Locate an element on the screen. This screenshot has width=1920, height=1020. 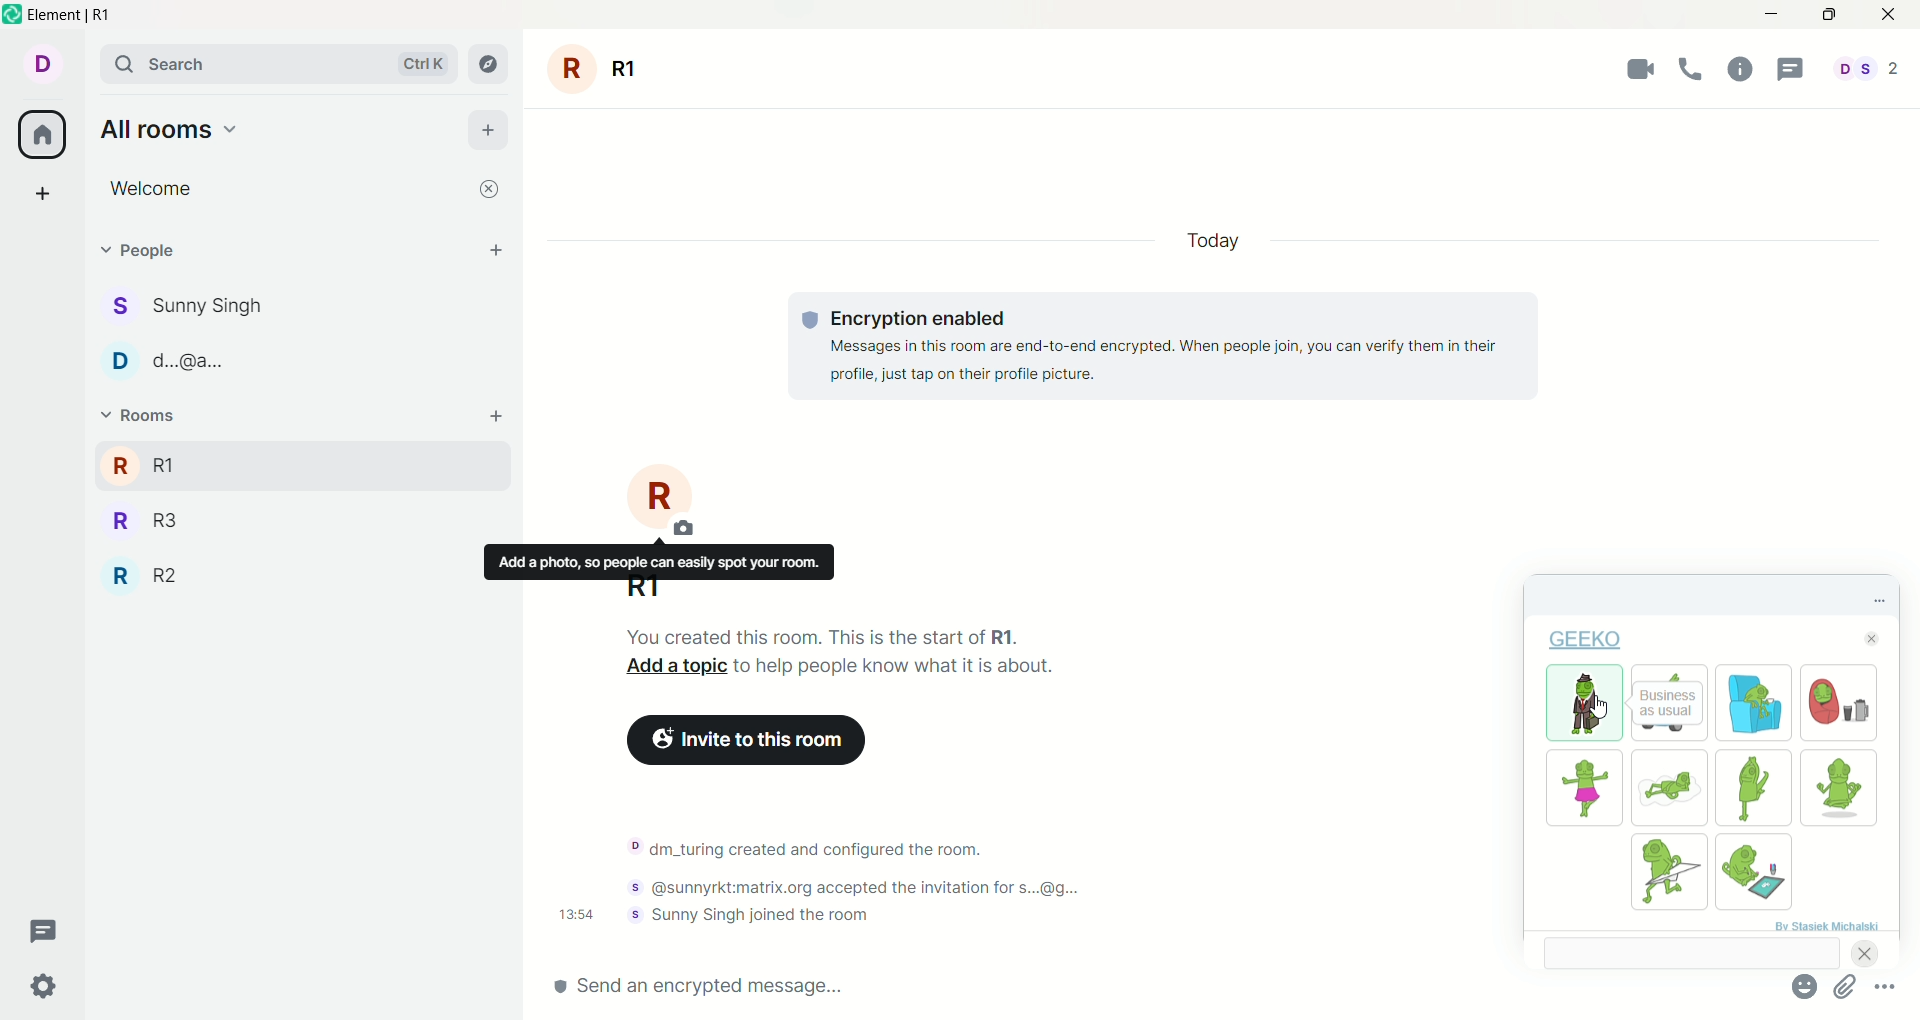
search is located at coordinates (1691, 952).